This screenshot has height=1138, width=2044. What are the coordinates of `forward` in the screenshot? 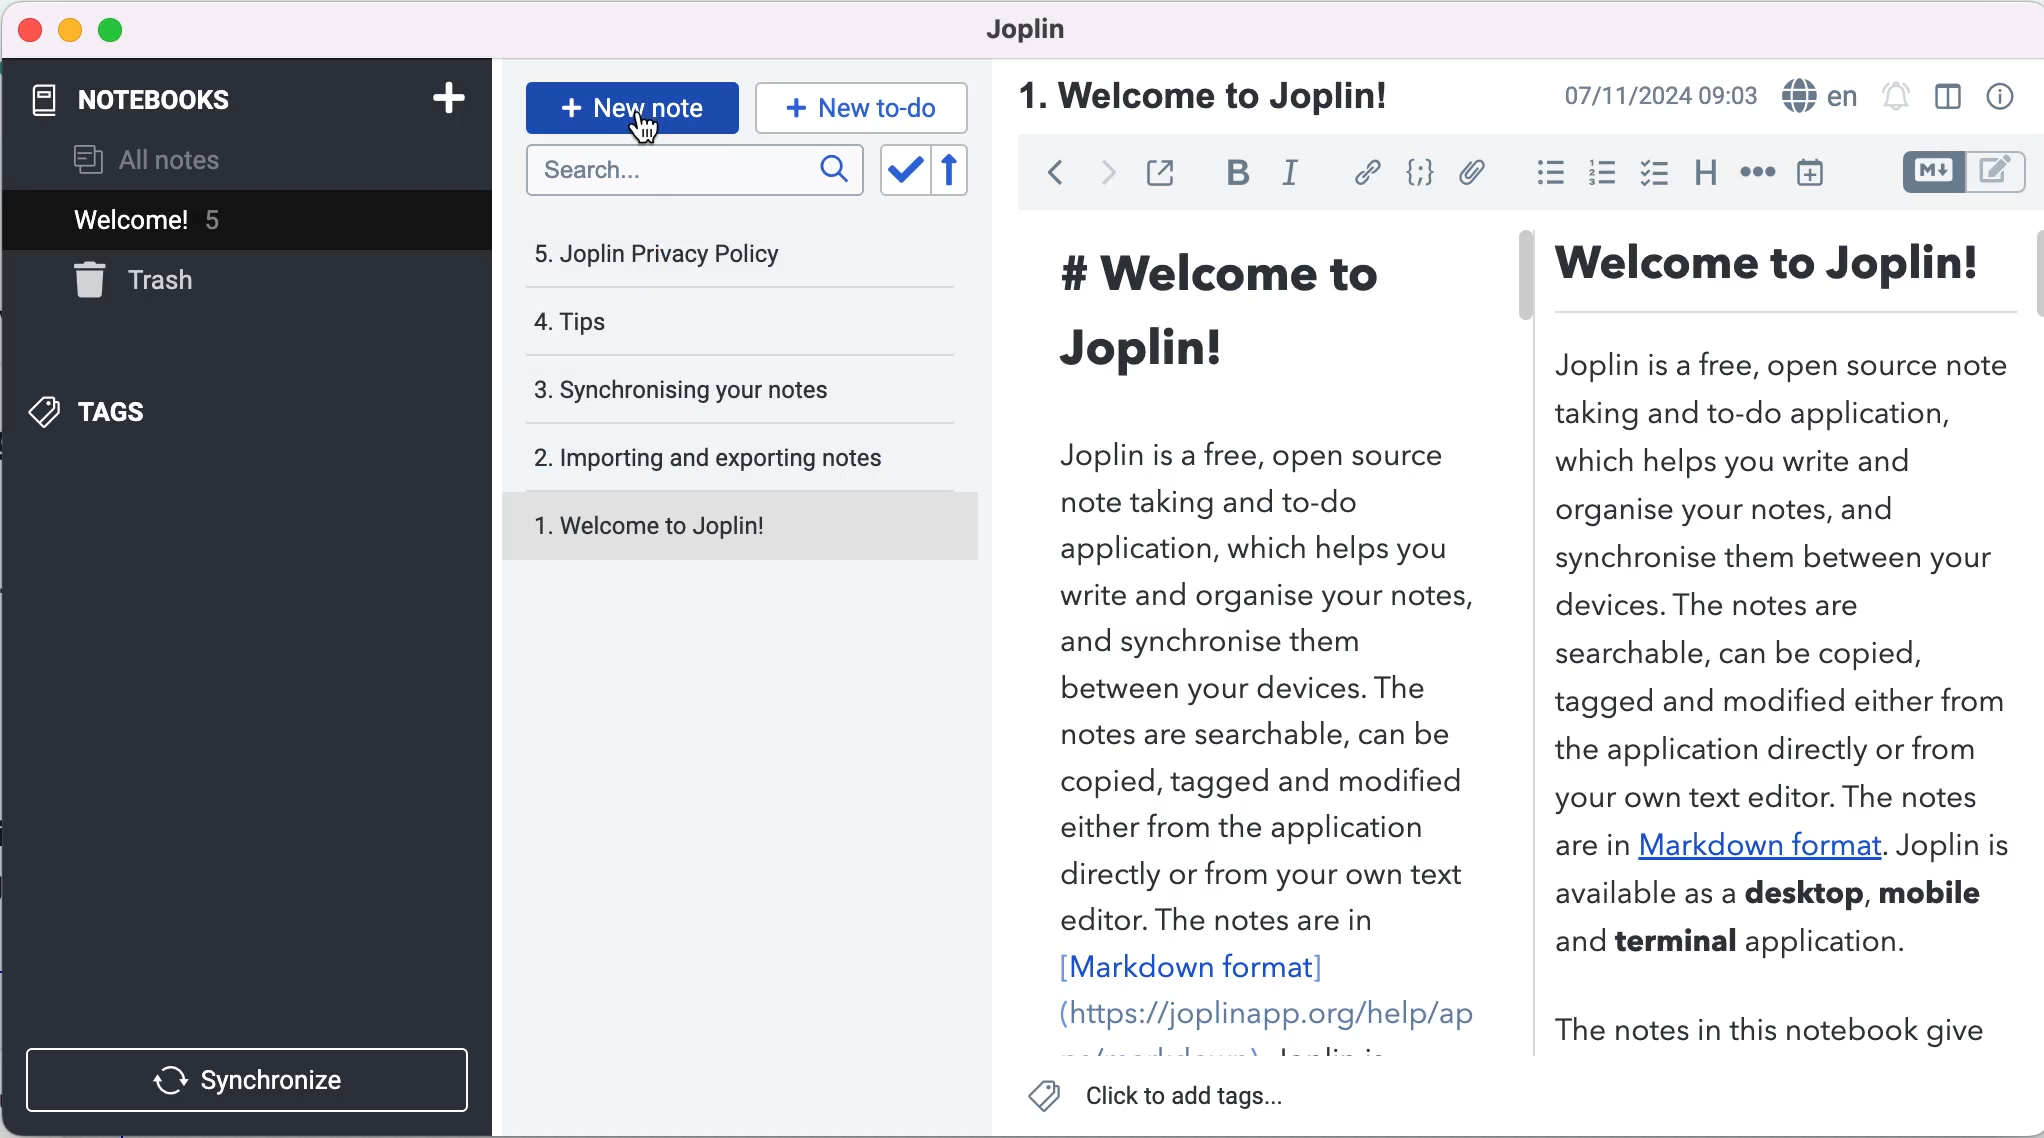 It's located at (1102, 176).